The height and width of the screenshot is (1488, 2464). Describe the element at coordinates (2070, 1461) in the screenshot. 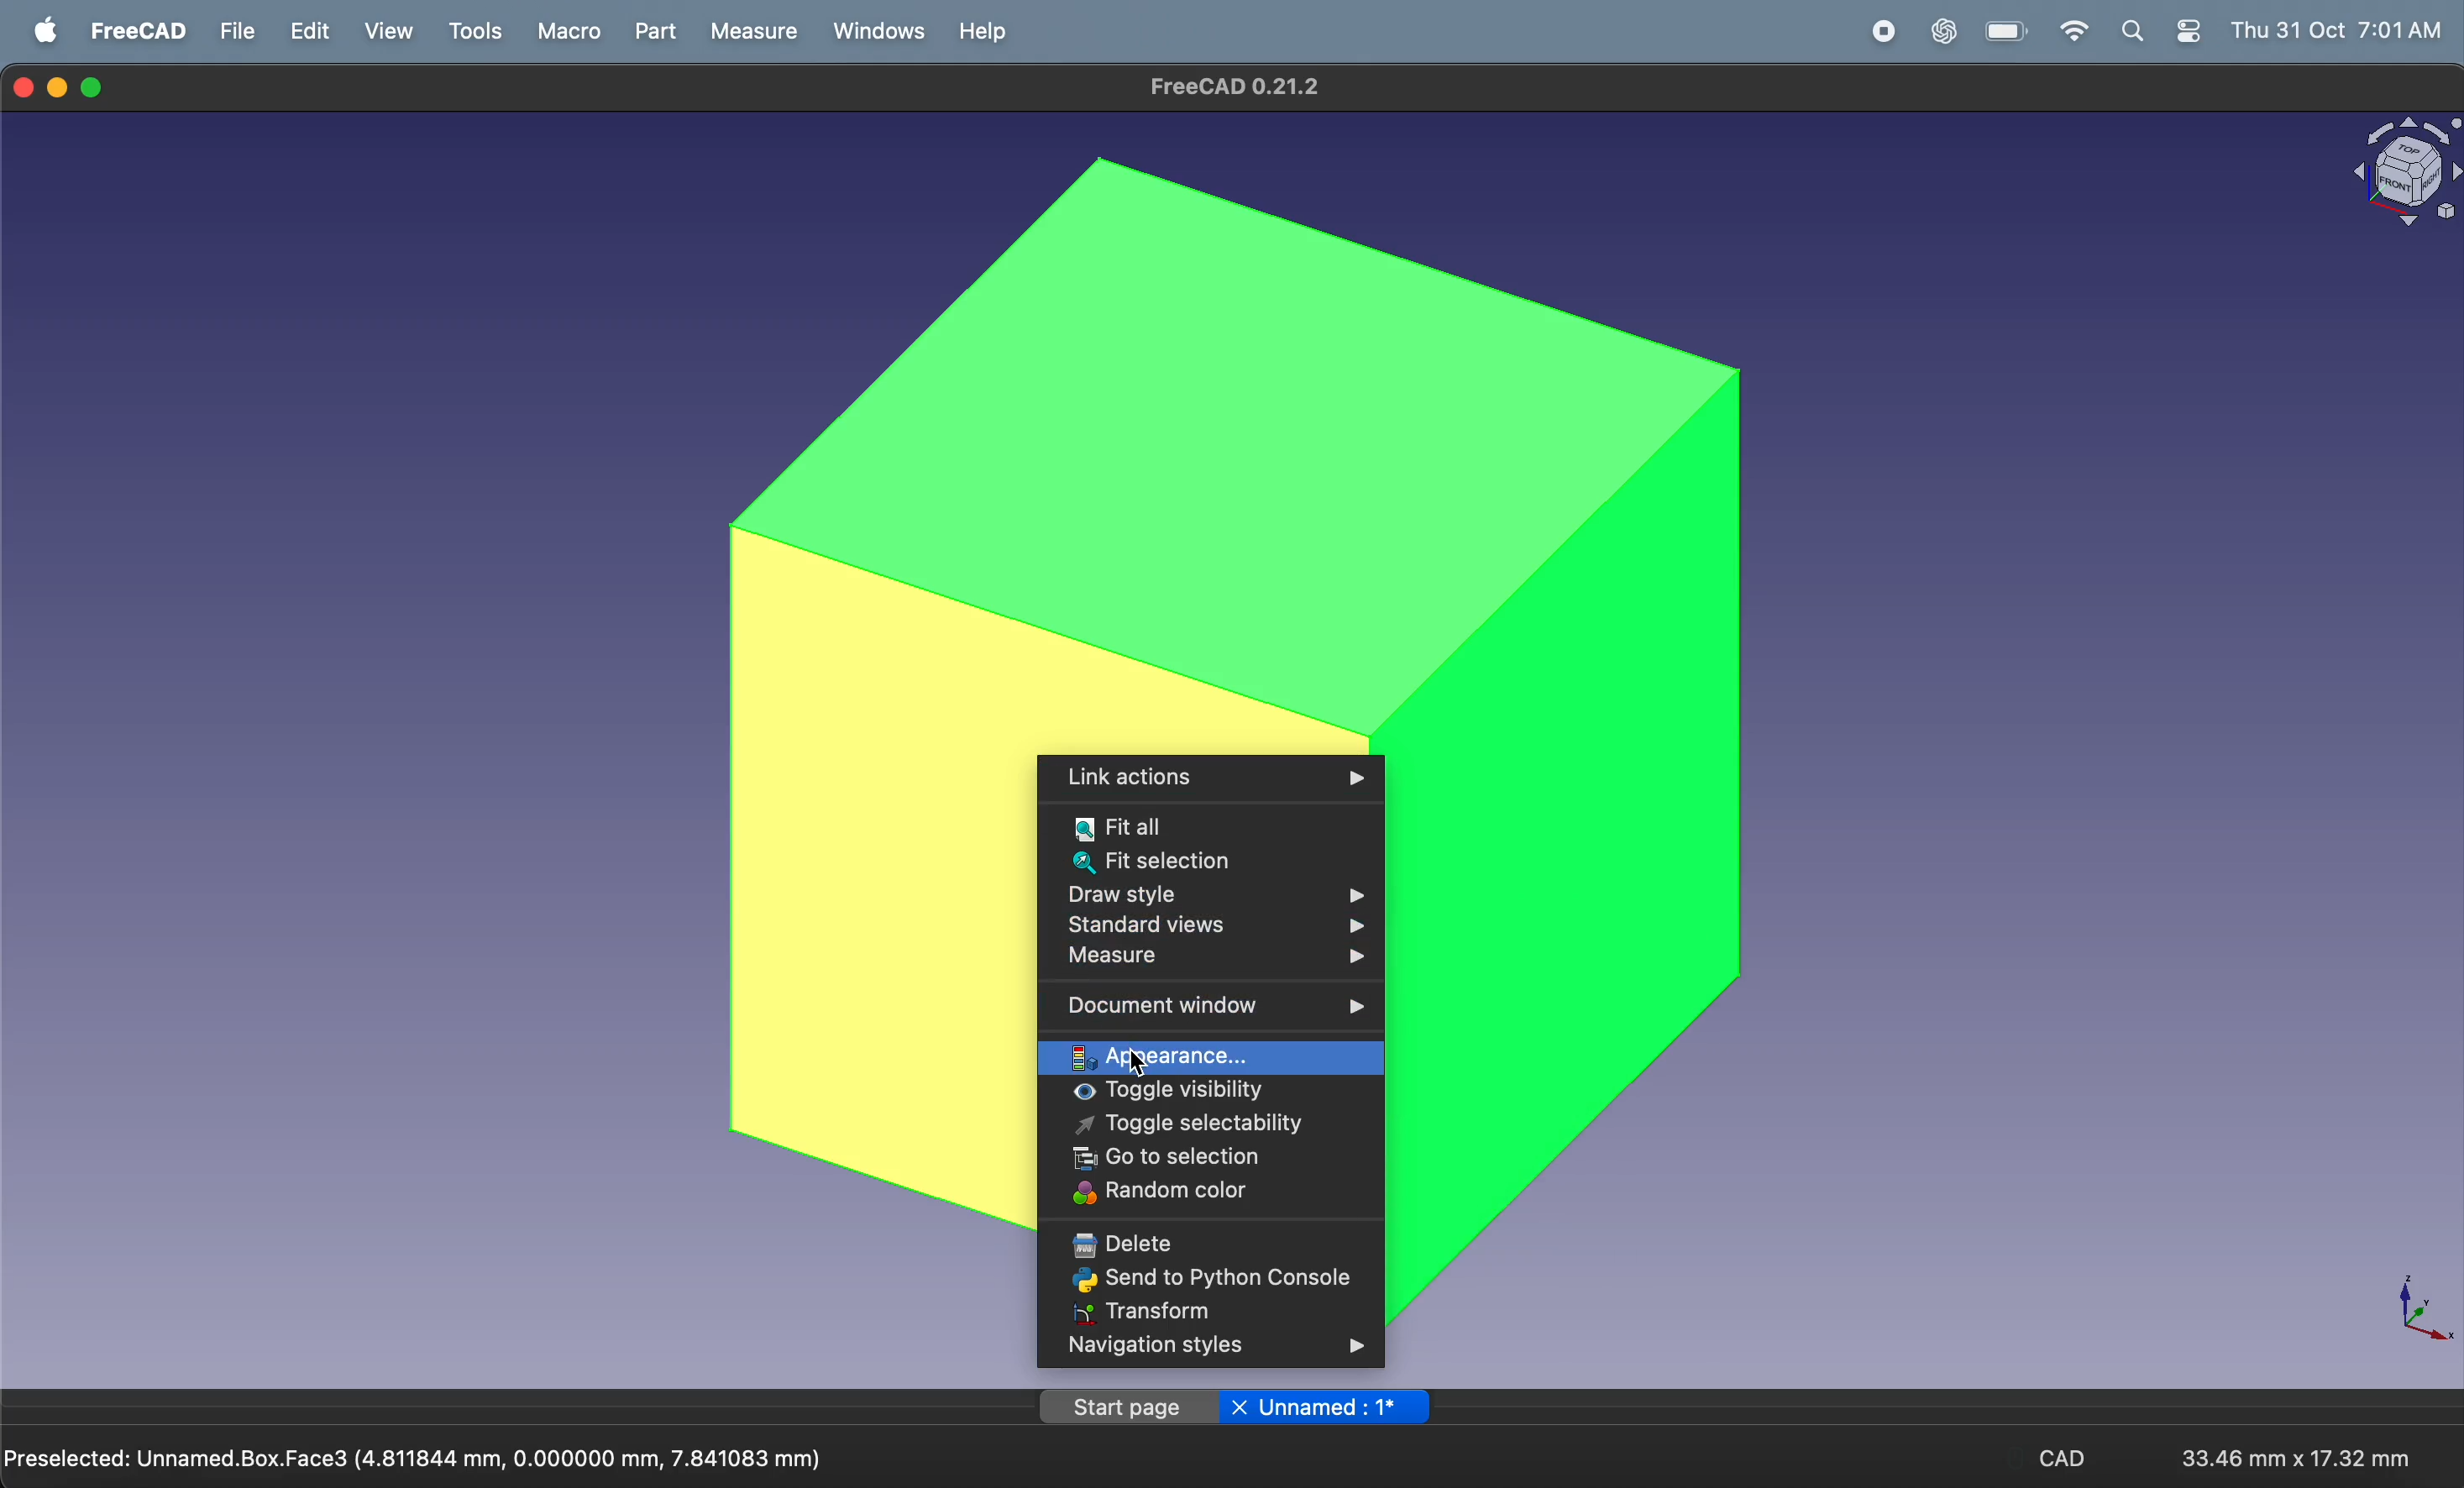

I see `CAD` at that location.